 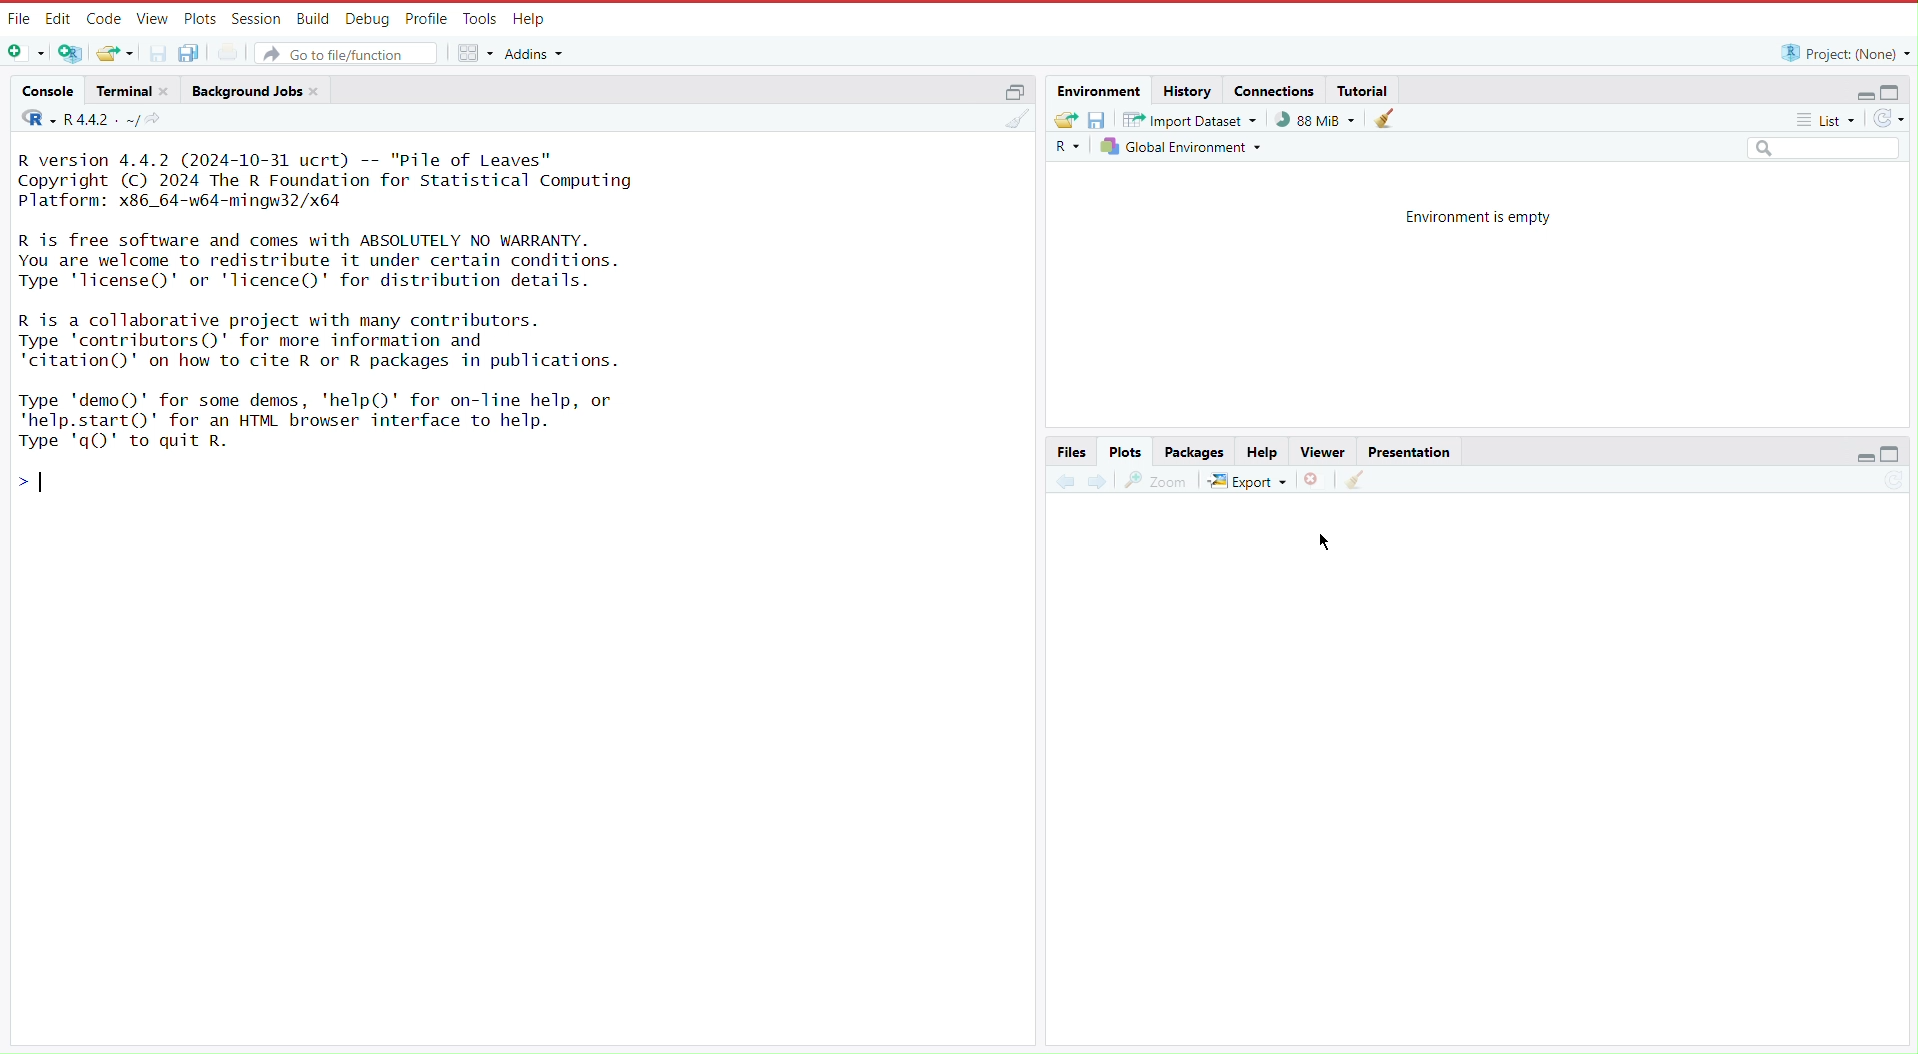 What do you see at coordinates (1073, 451) in the screenshot?
I see `Files` at bounding box center [1073, 451].